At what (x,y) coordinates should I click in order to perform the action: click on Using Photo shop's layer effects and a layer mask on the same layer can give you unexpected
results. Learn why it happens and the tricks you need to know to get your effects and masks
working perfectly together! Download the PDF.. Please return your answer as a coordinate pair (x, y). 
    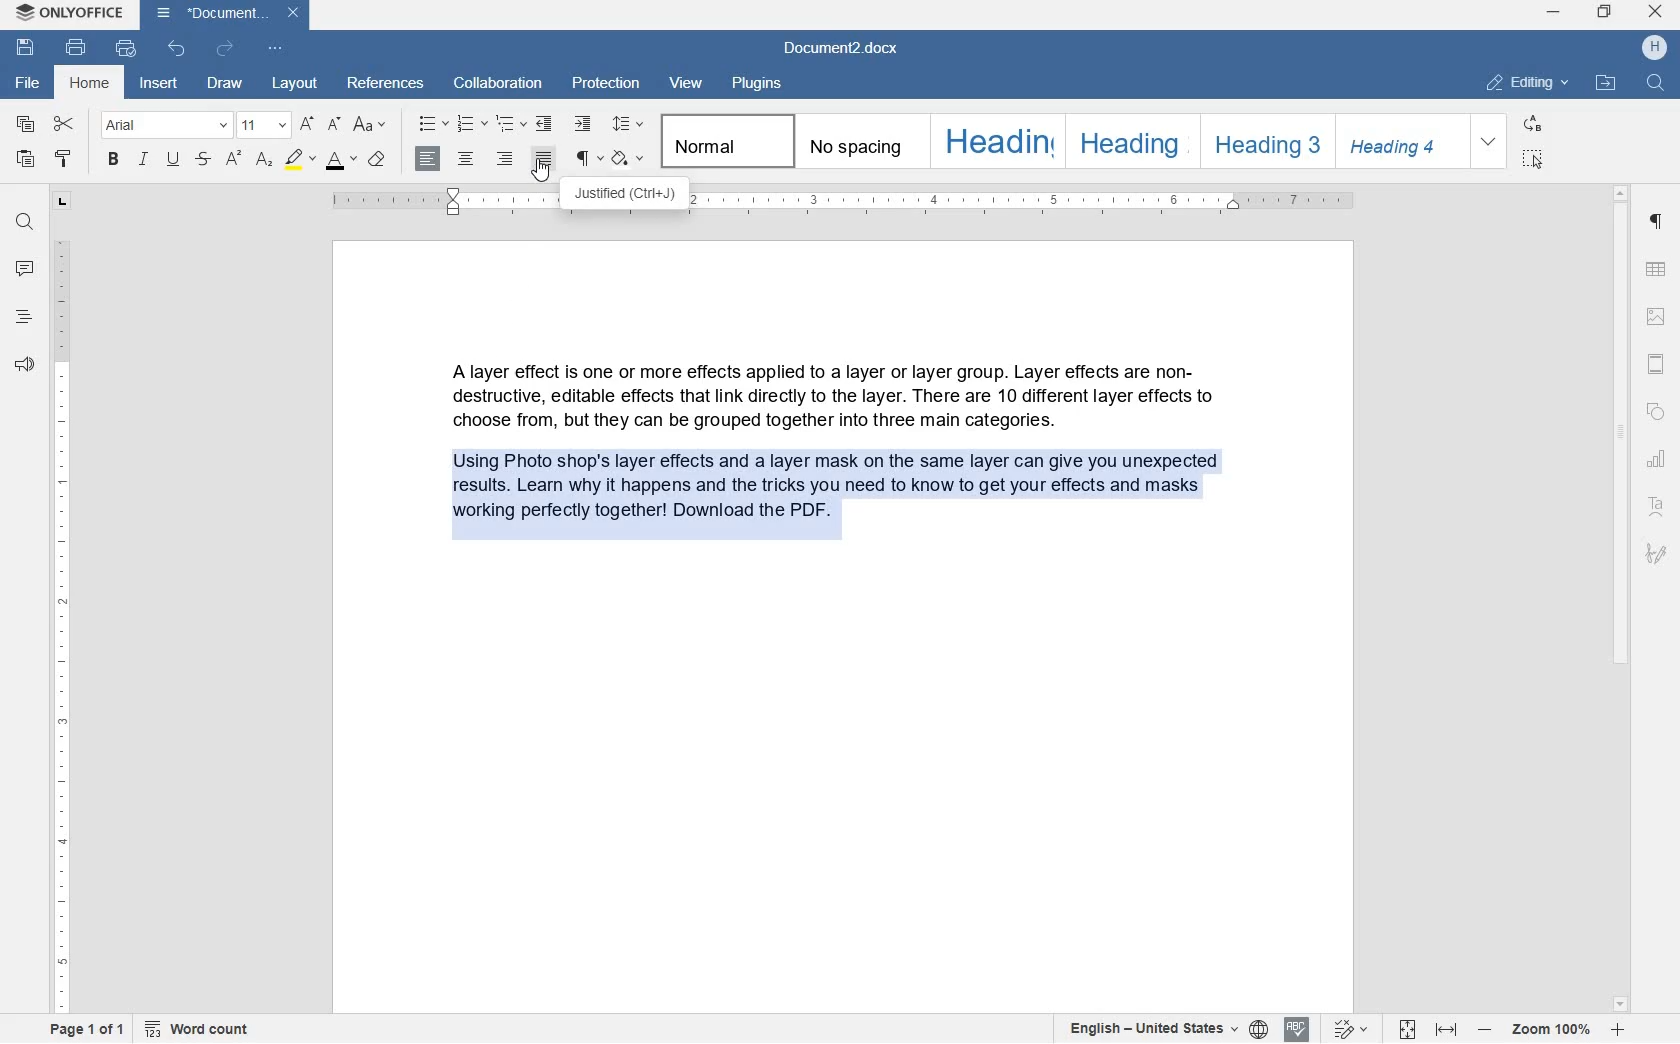
    Looking at the image, I should click on (840, 509).